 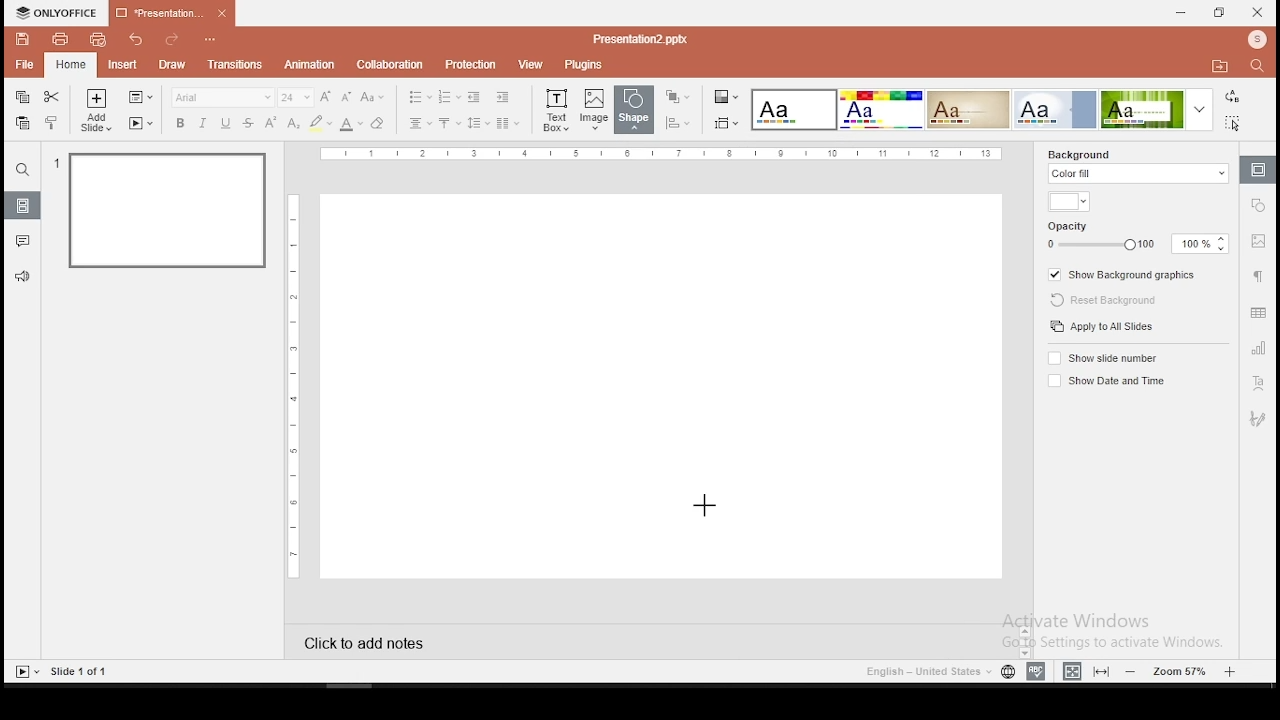 I want to click on select all, so click(x=1236, y=122).